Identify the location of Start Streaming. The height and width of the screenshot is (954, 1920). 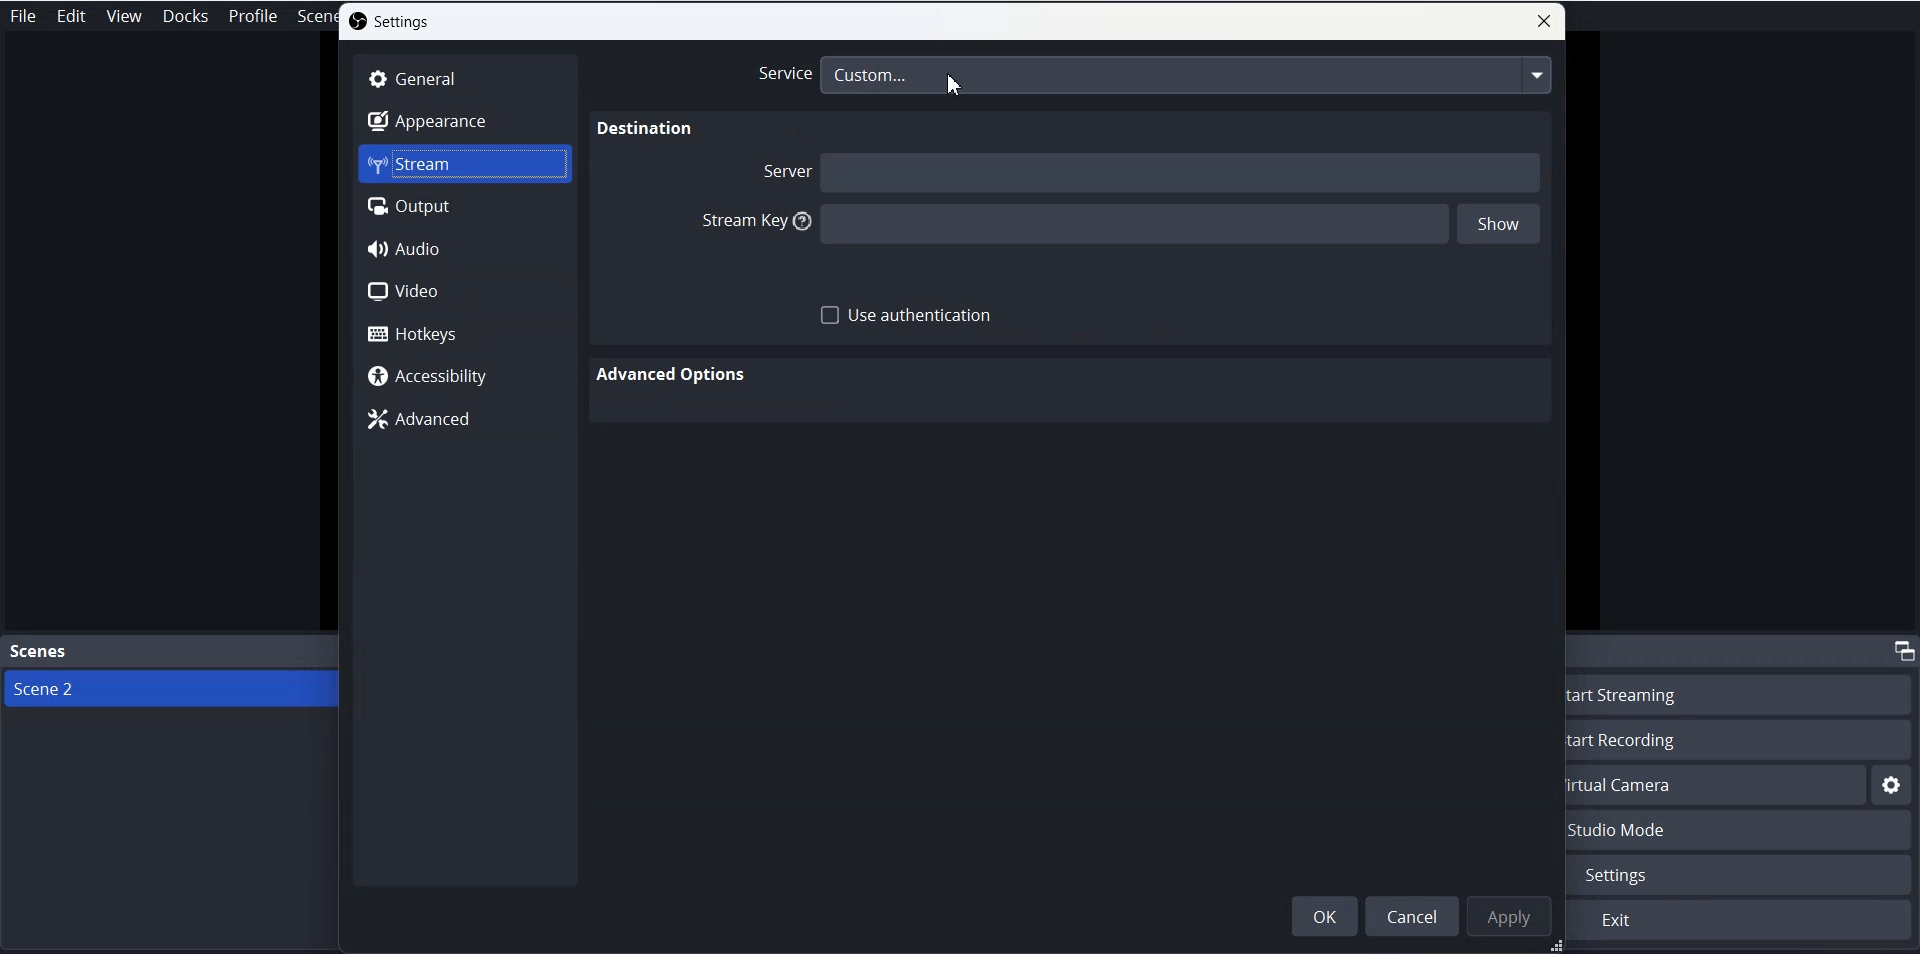
(1744, 693).